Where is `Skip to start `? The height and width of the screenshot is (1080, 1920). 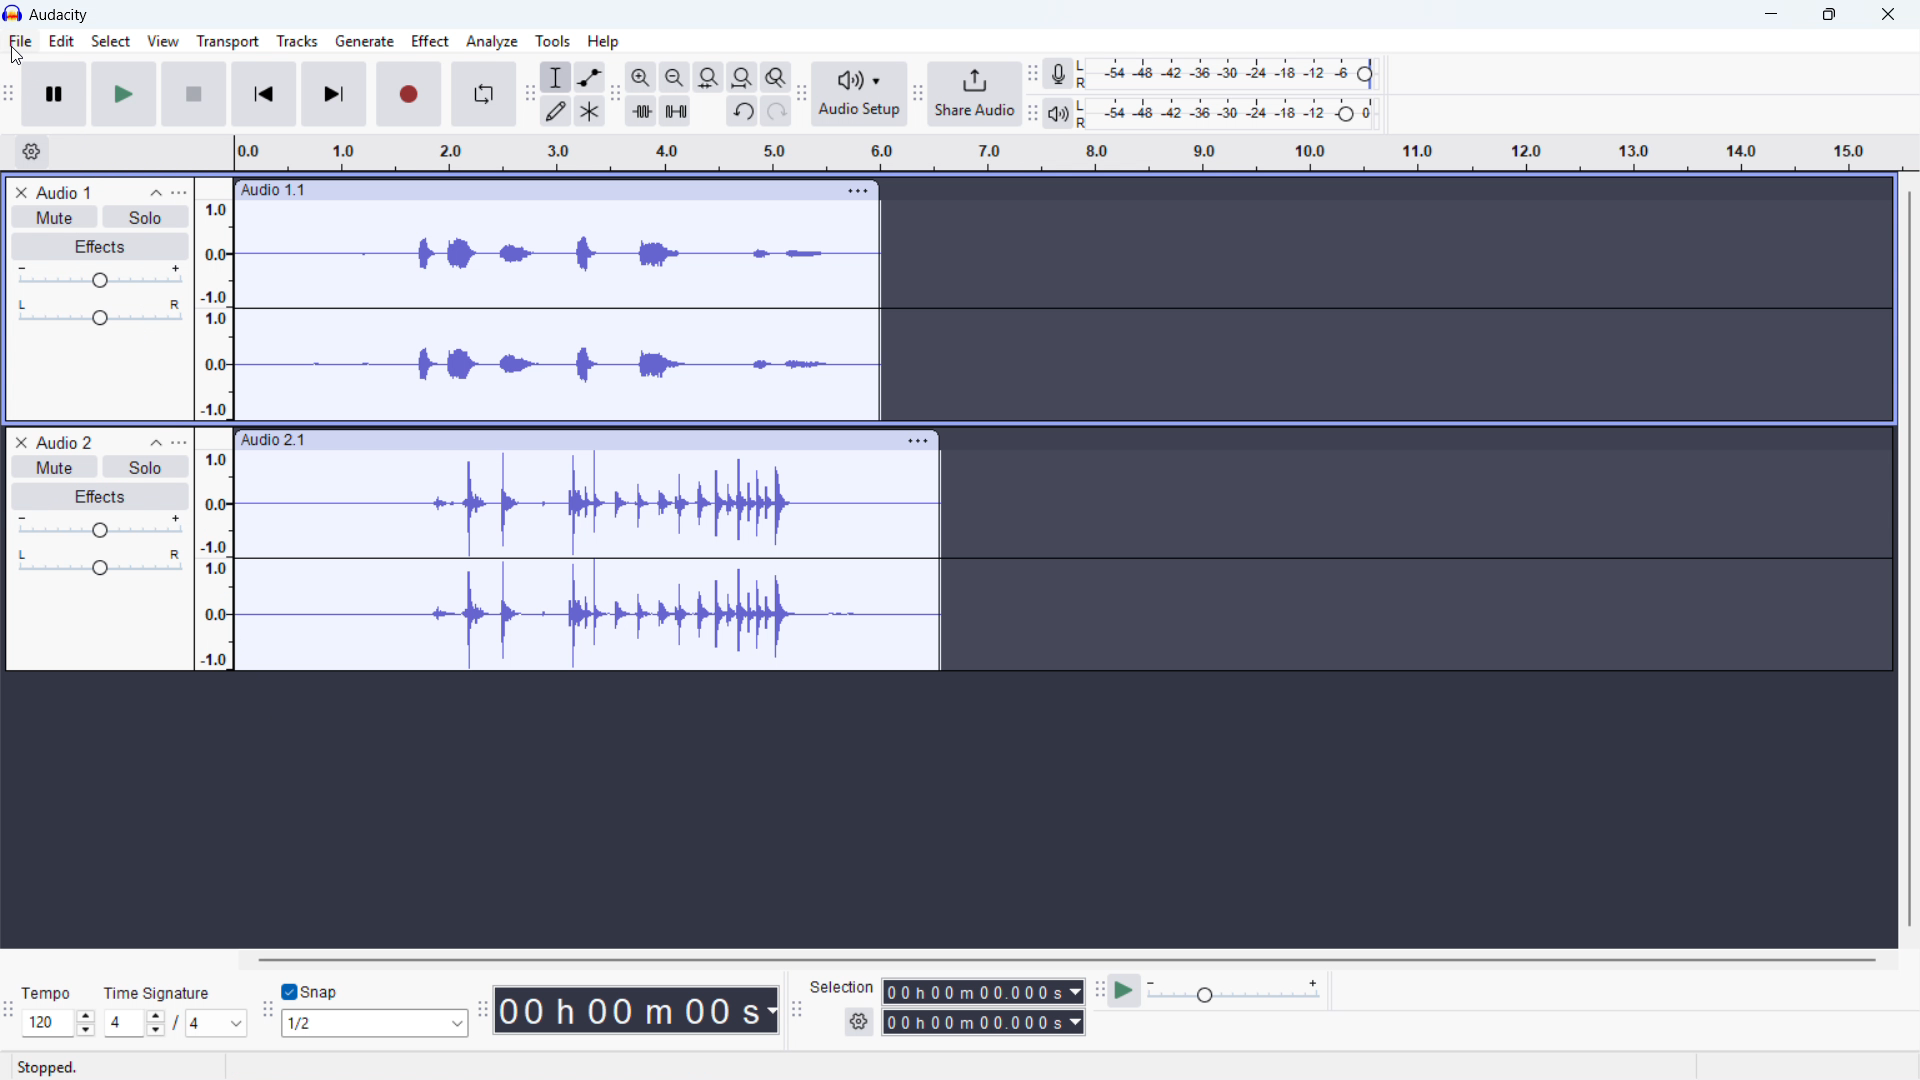 Skip to start  is located at coordinates (263, 95).